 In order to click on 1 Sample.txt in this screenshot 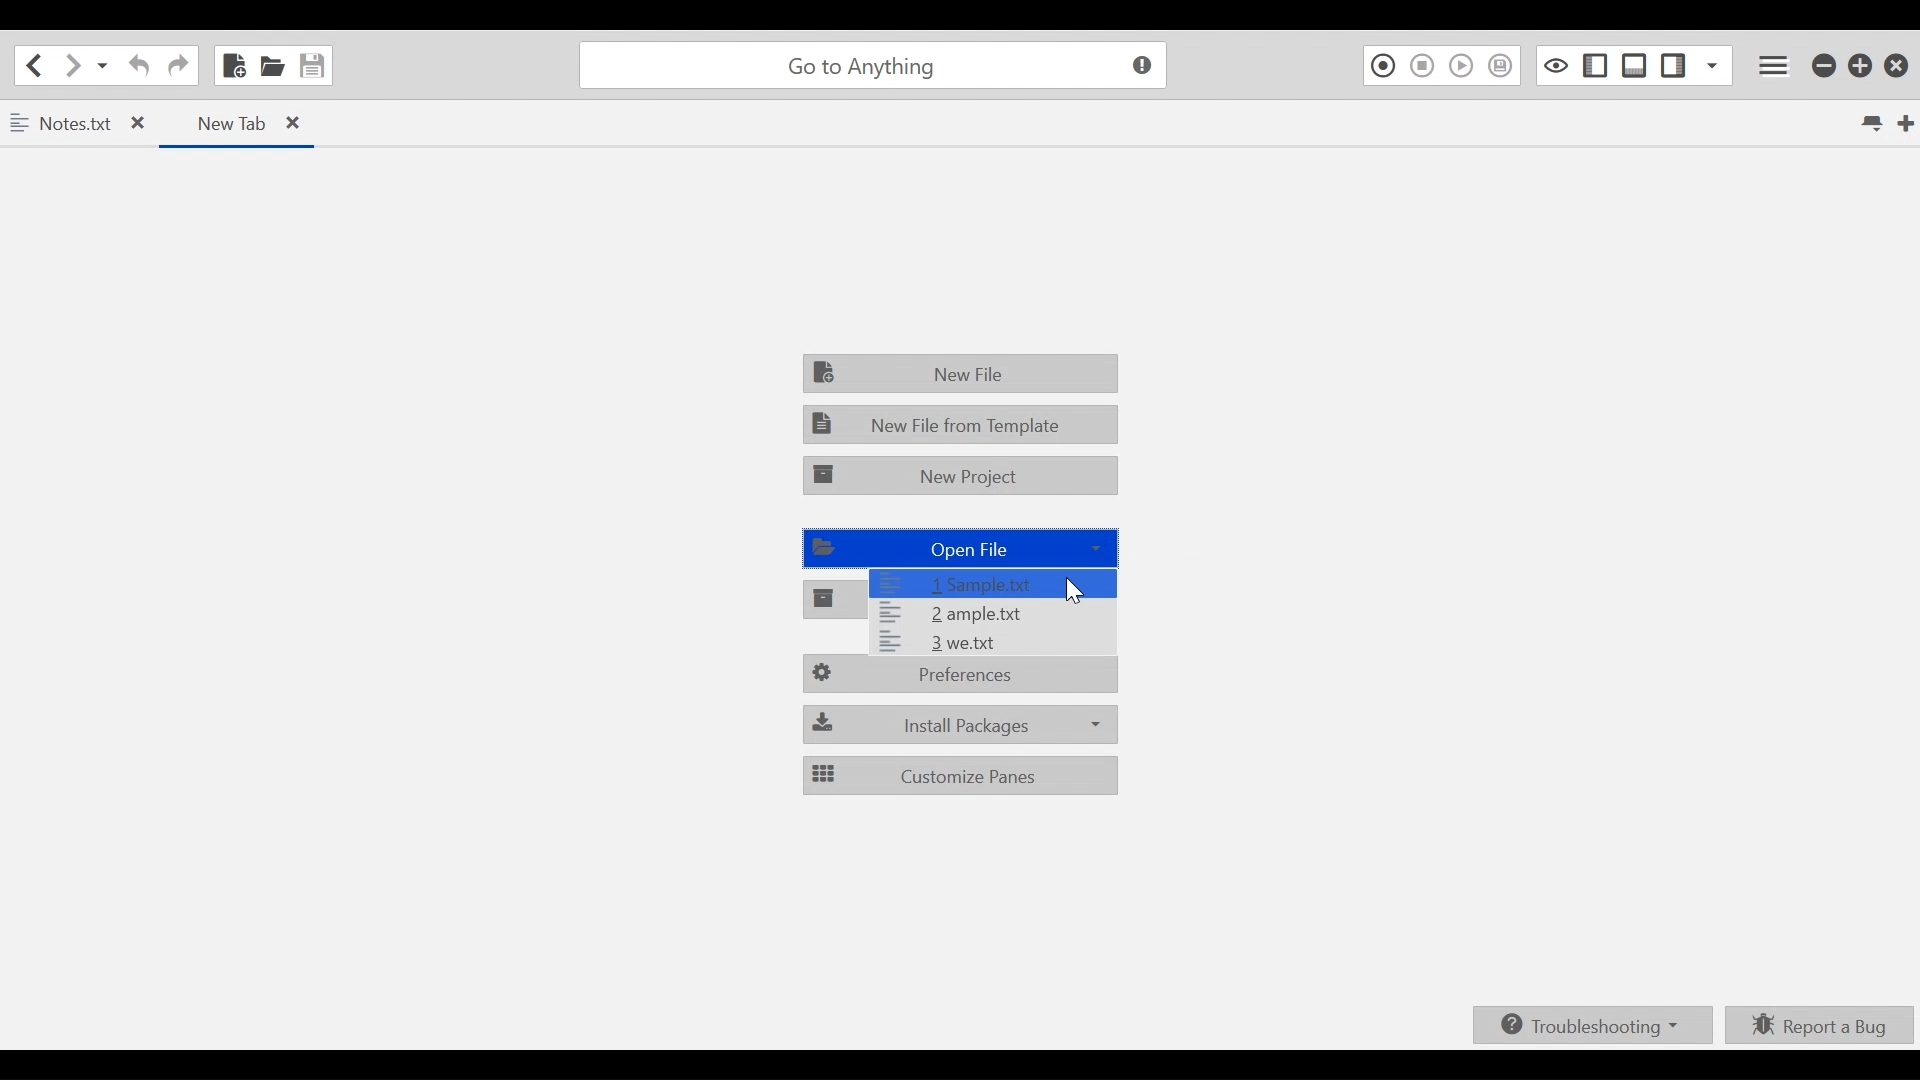, I will do `click(989, 583)`.